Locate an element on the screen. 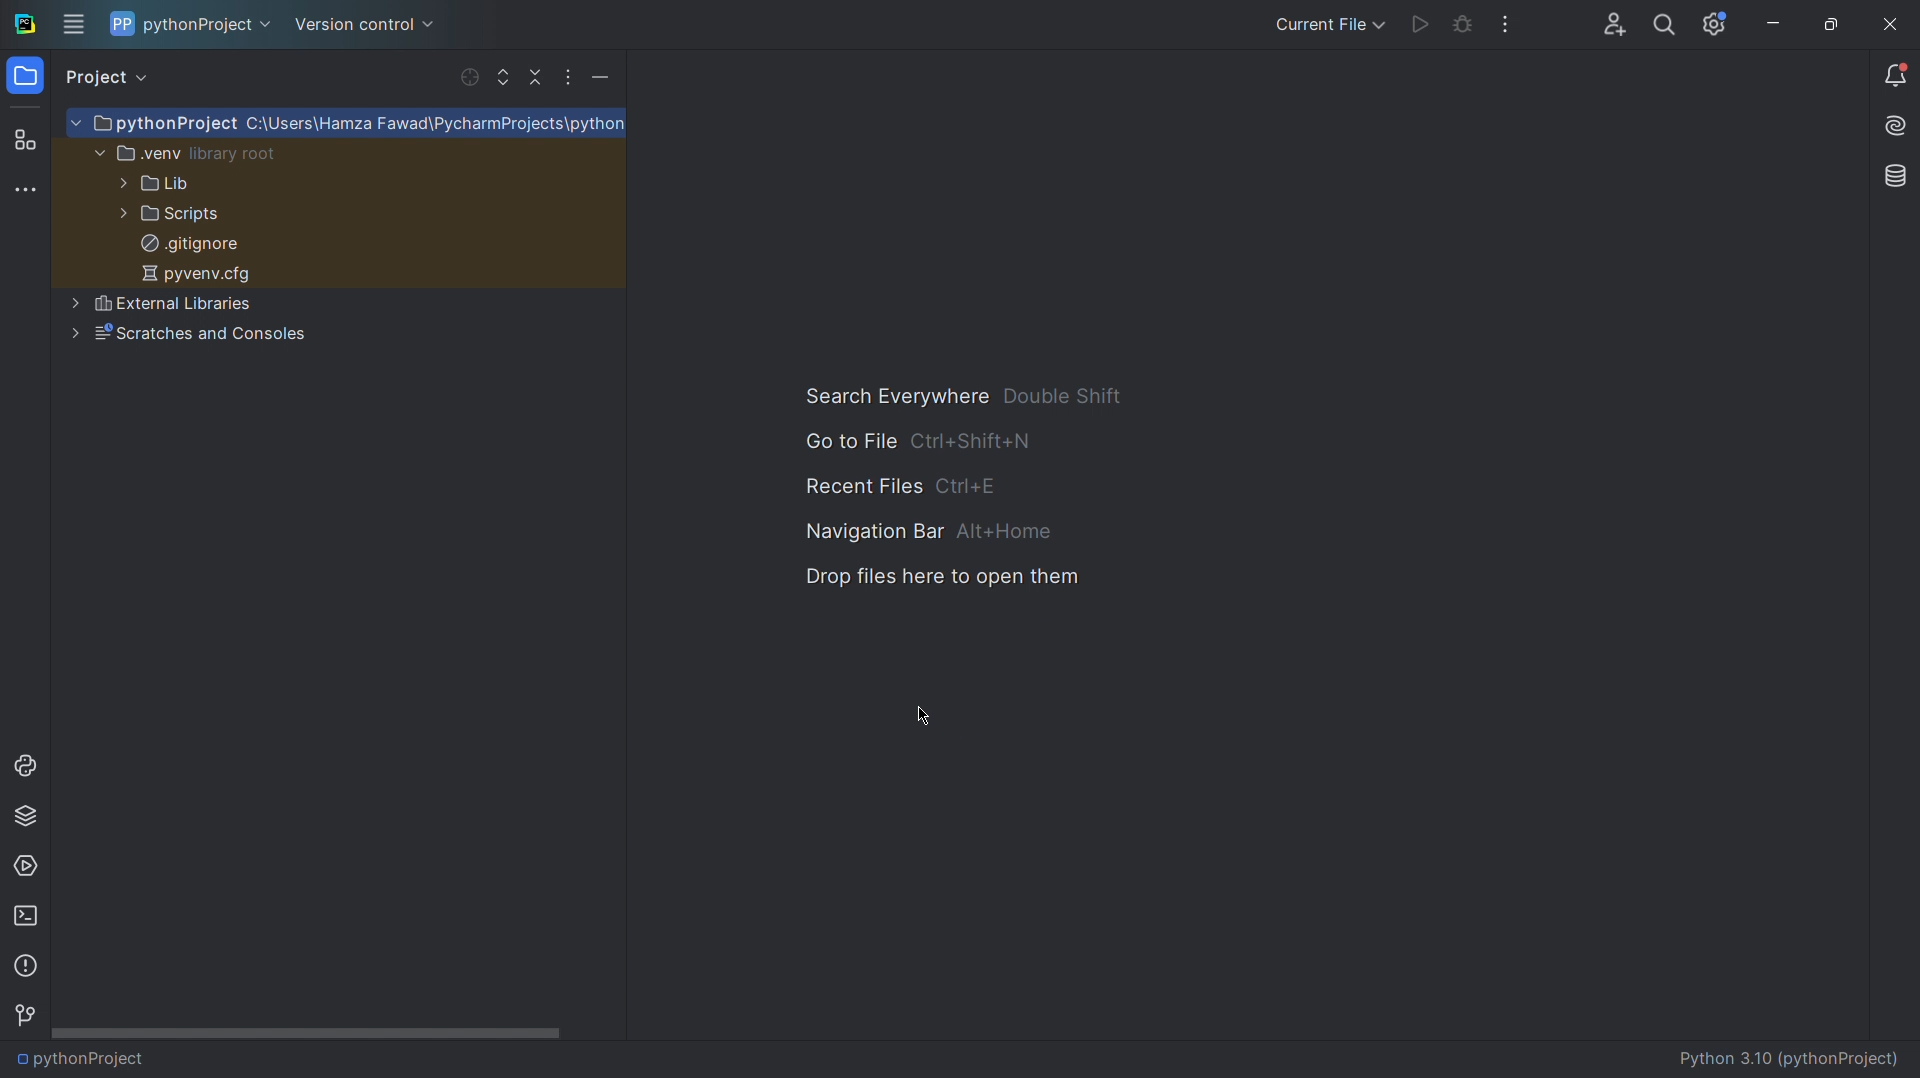 The height and width of the screenshot is (1078, 1920). Logo is located at coordinates (23, 25).